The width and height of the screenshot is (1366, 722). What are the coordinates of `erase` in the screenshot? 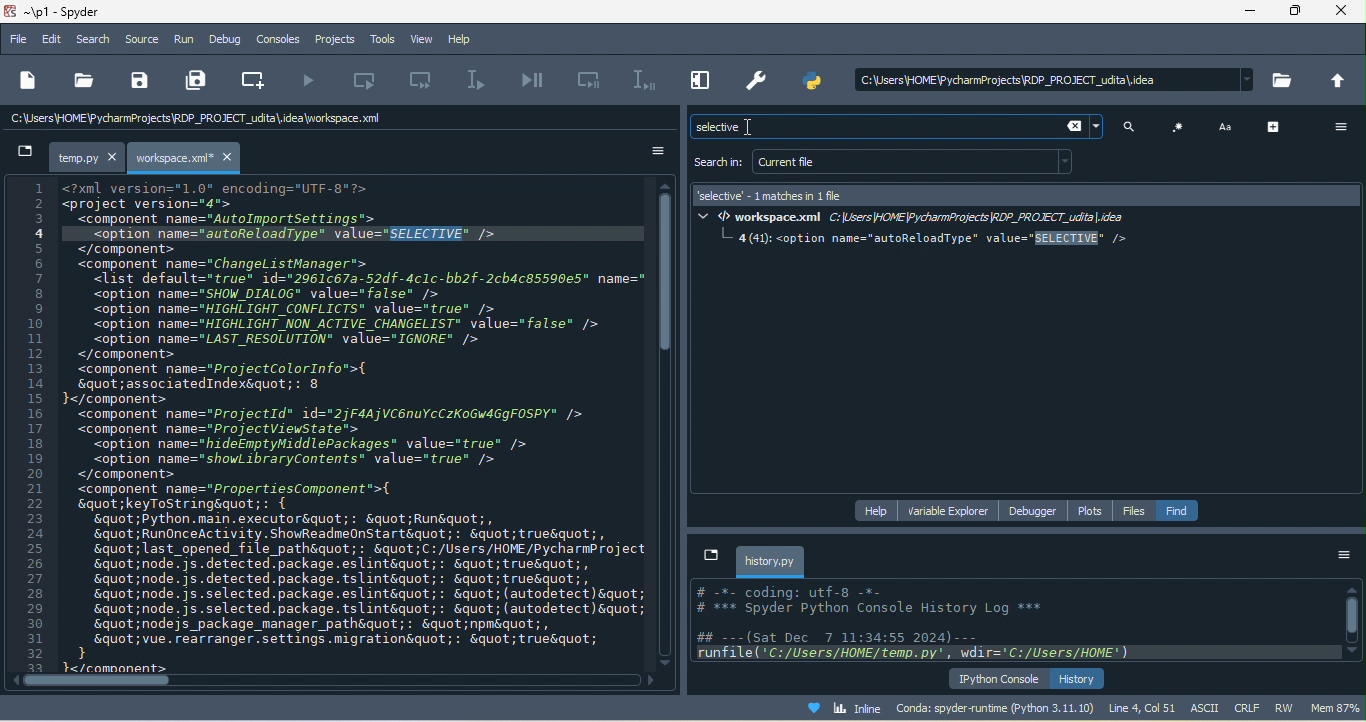 It's located at (1082, 127).